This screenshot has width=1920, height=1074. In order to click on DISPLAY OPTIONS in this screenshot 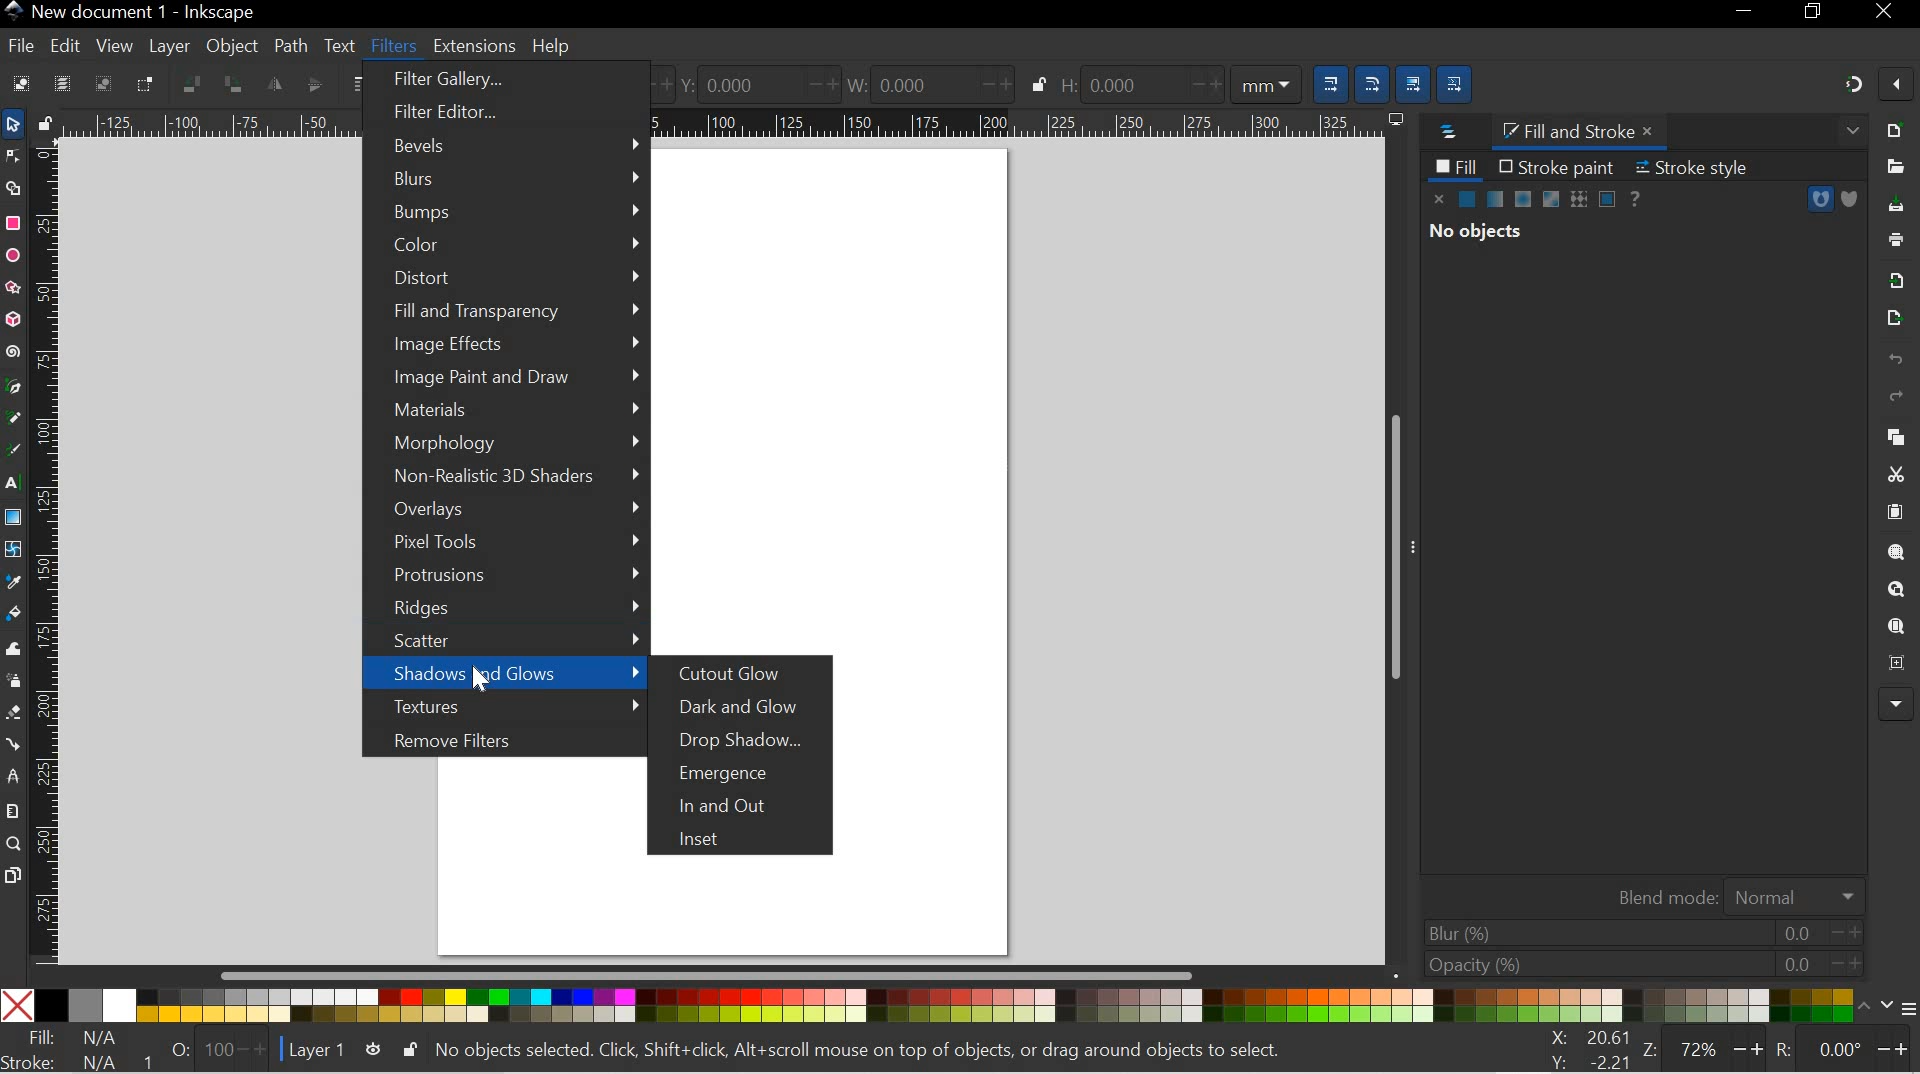, I will do `click(1394, 119)`.